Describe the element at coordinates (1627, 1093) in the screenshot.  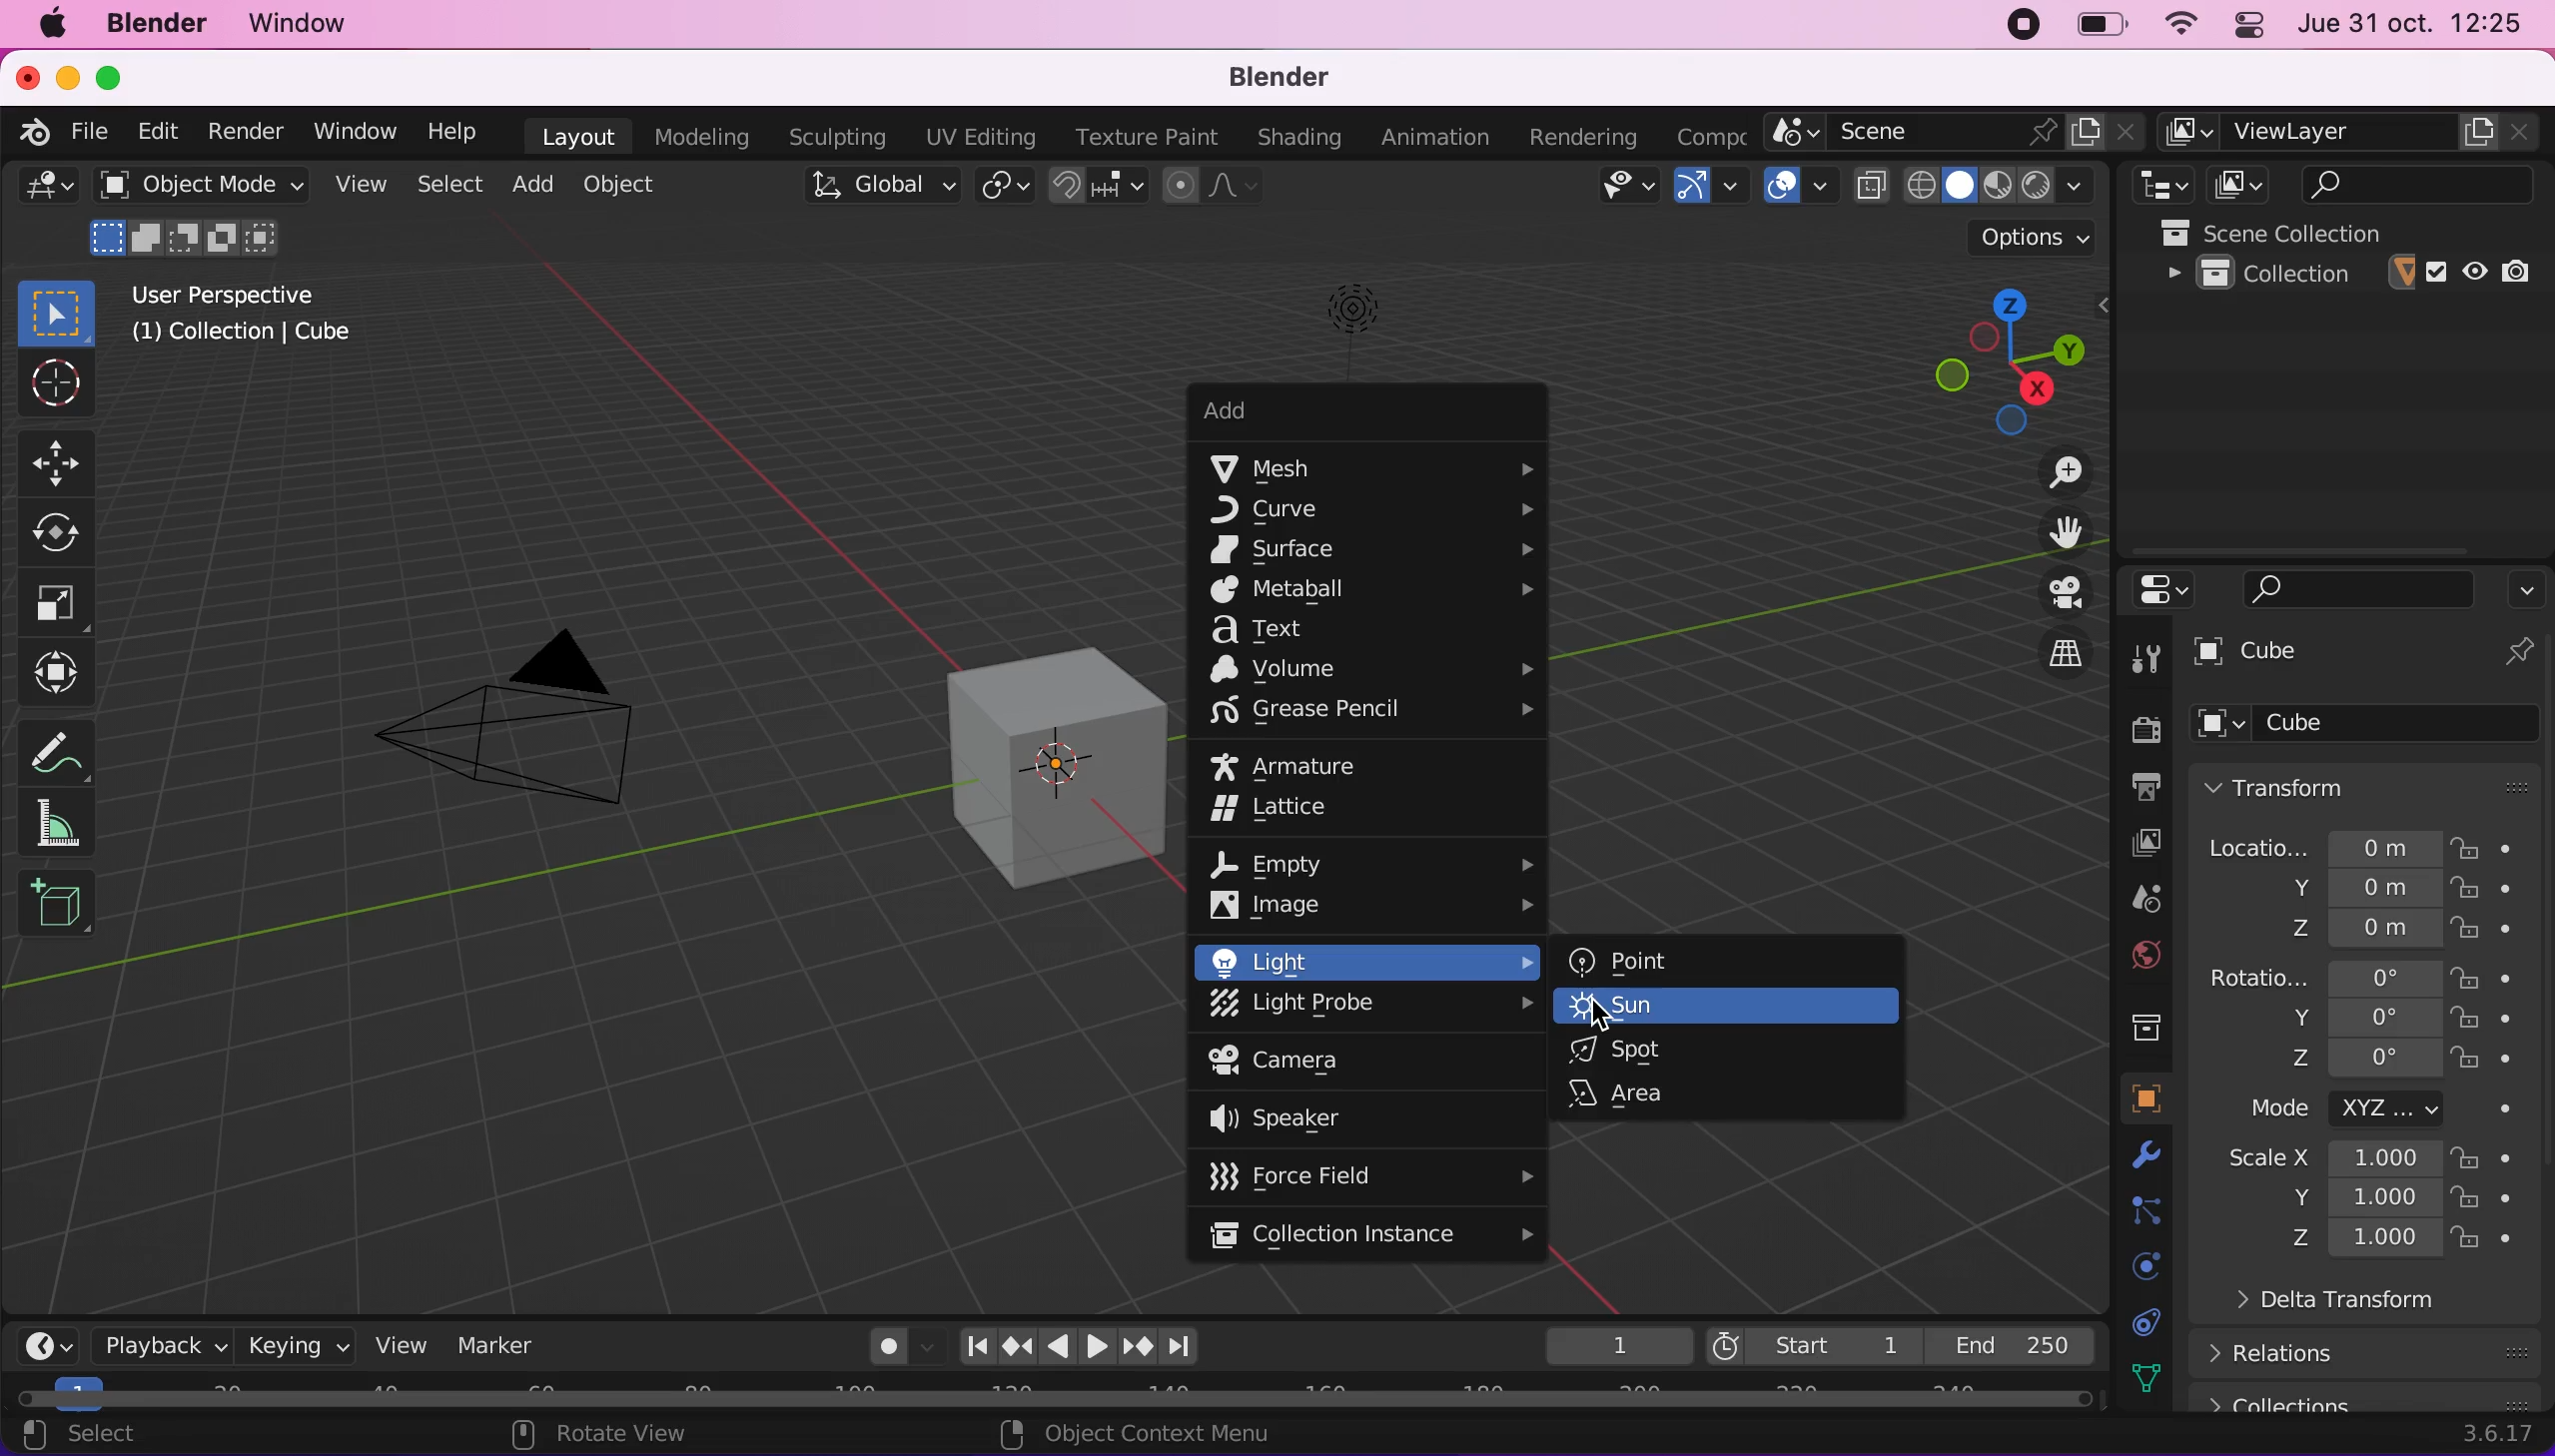
I see `area` at that location.